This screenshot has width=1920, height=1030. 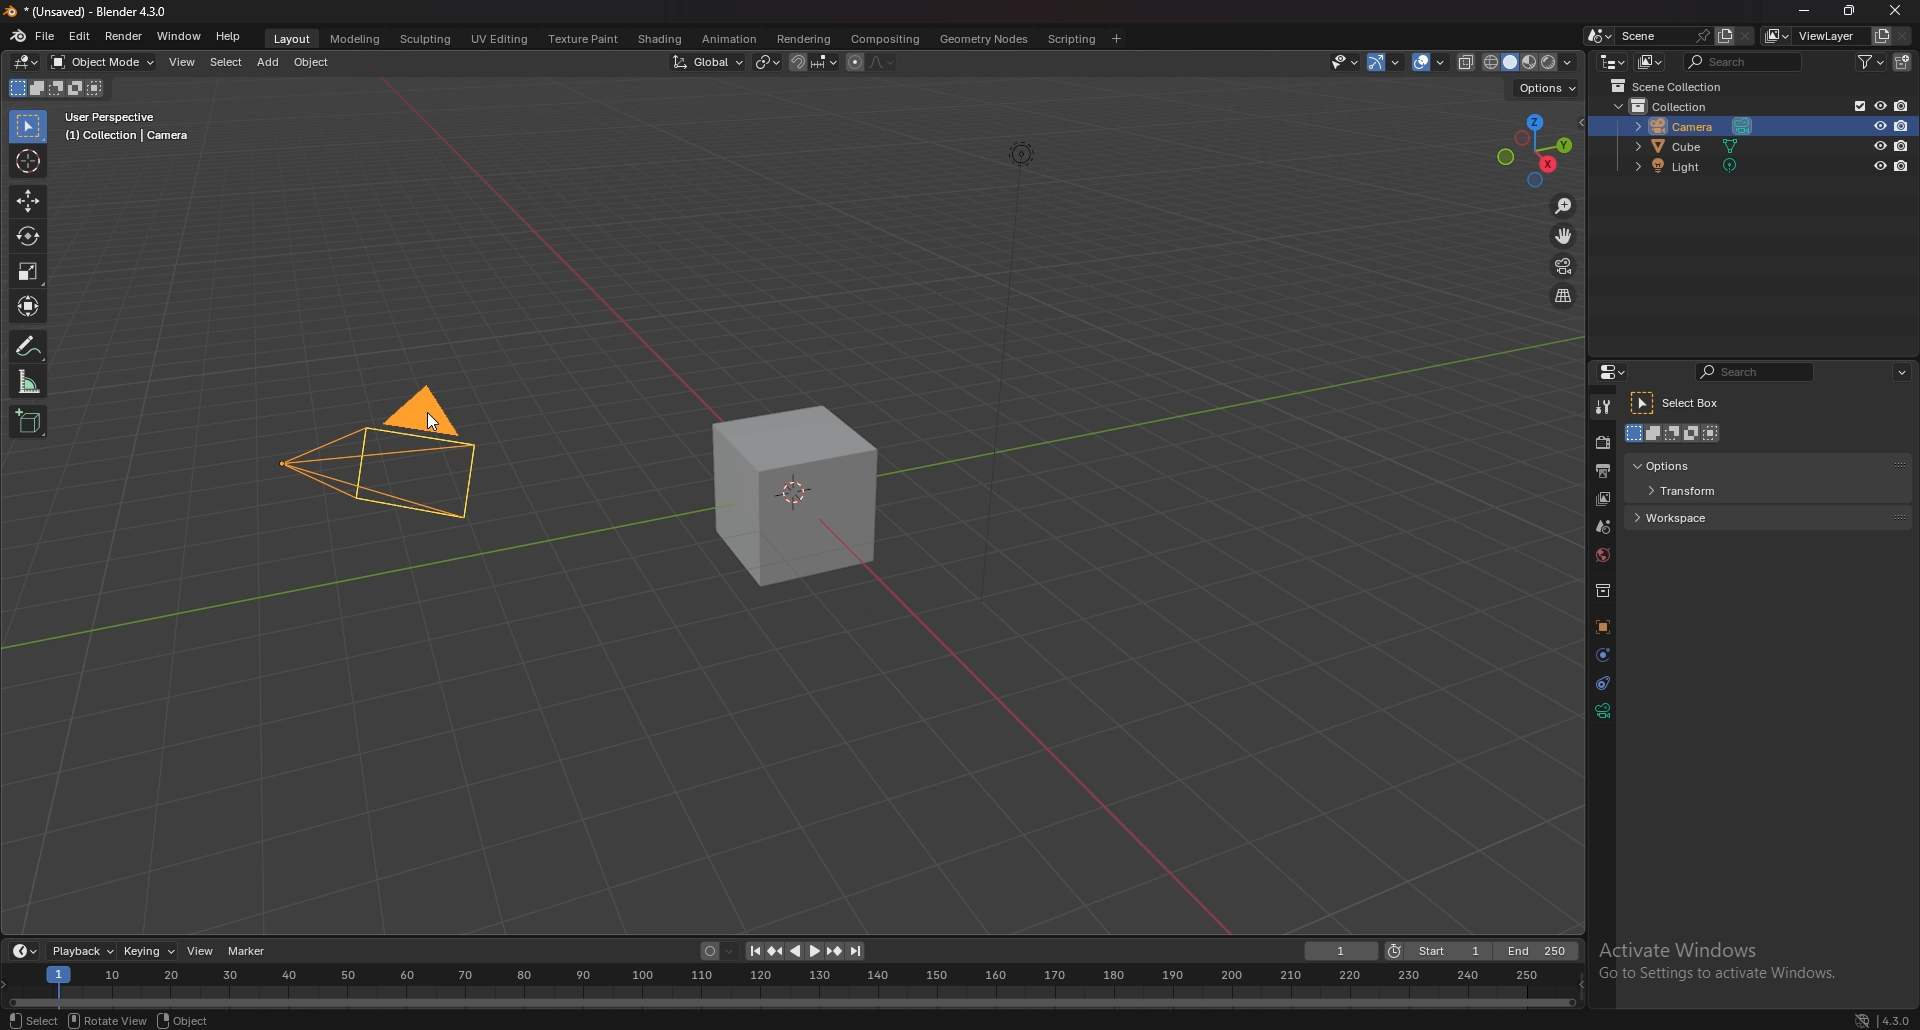 I want to click on 4.3.0, so click(x=1885, y=1019).